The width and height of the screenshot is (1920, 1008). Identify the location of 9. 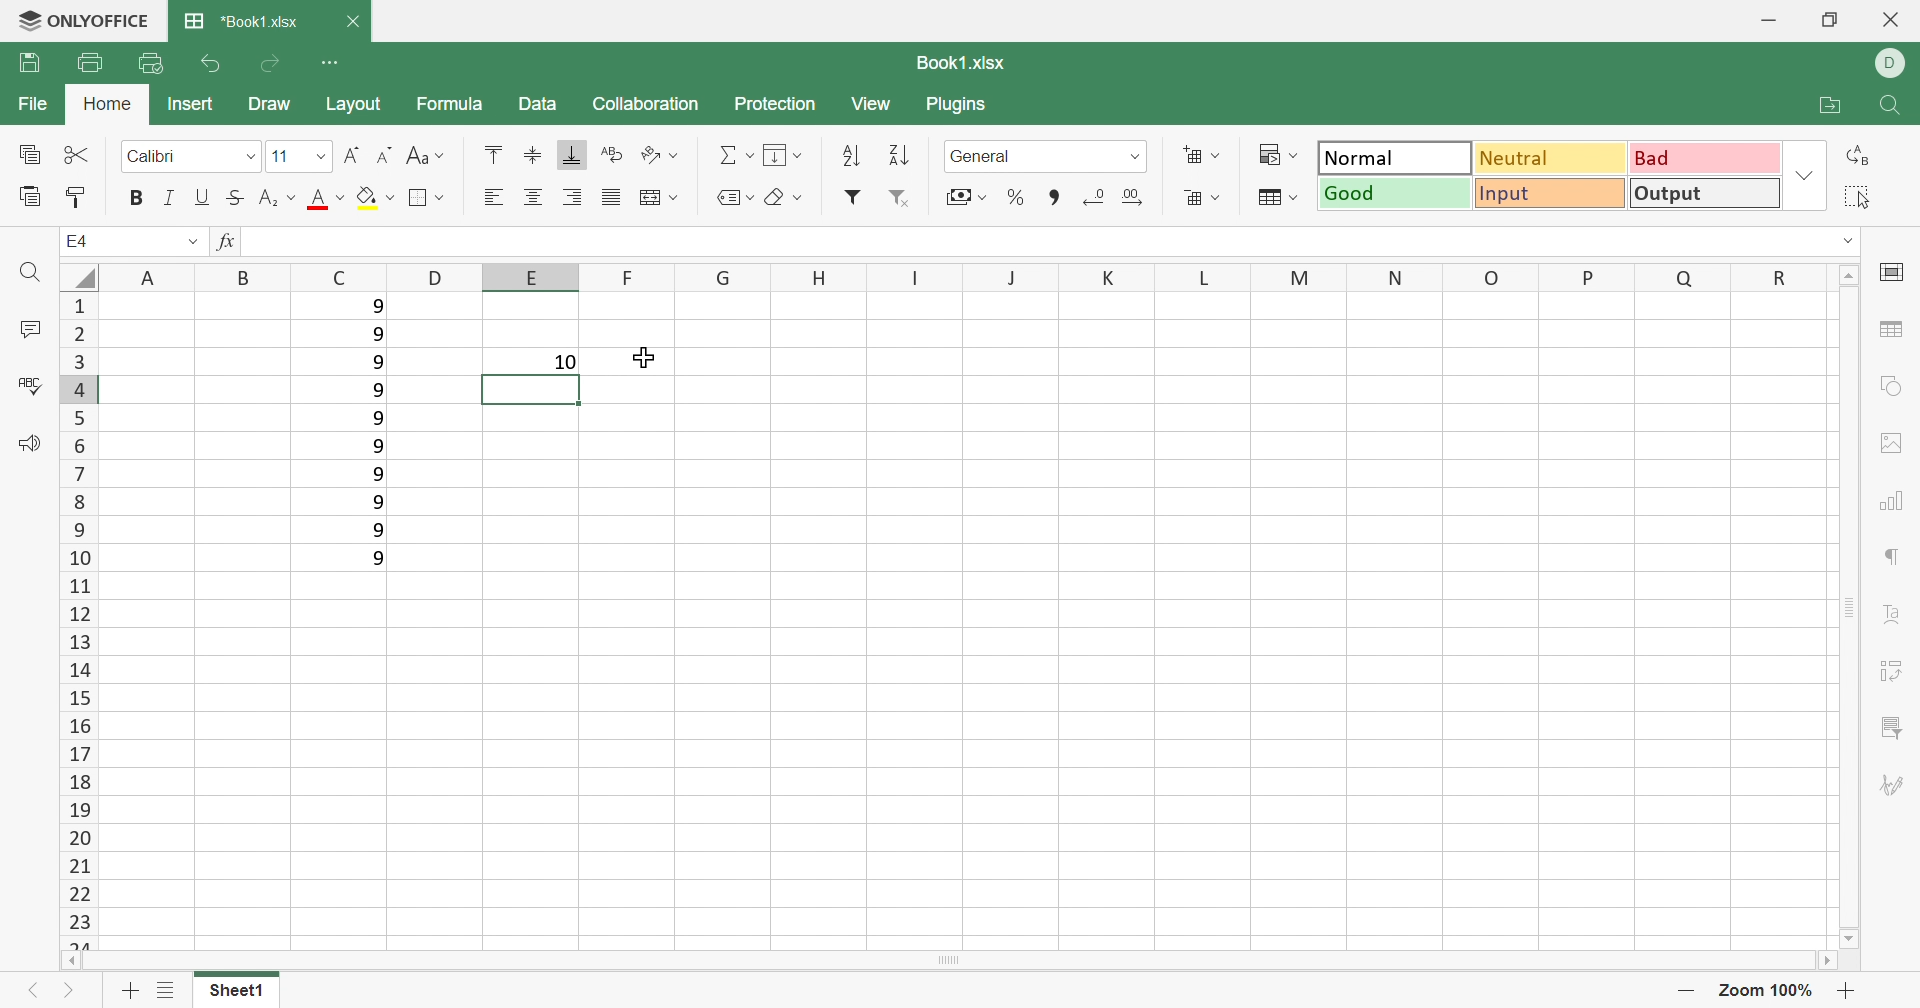
(379, 359).